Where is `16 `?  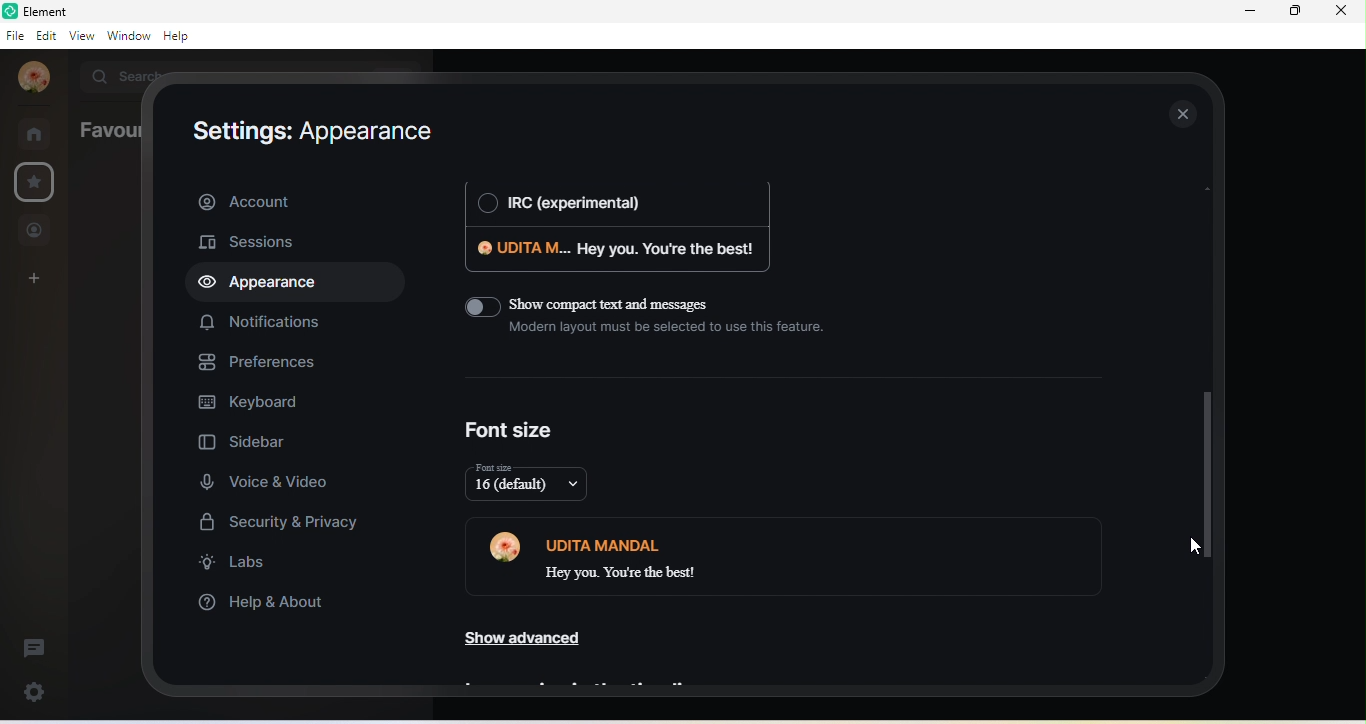 16  is located at coordinates (535, 484).